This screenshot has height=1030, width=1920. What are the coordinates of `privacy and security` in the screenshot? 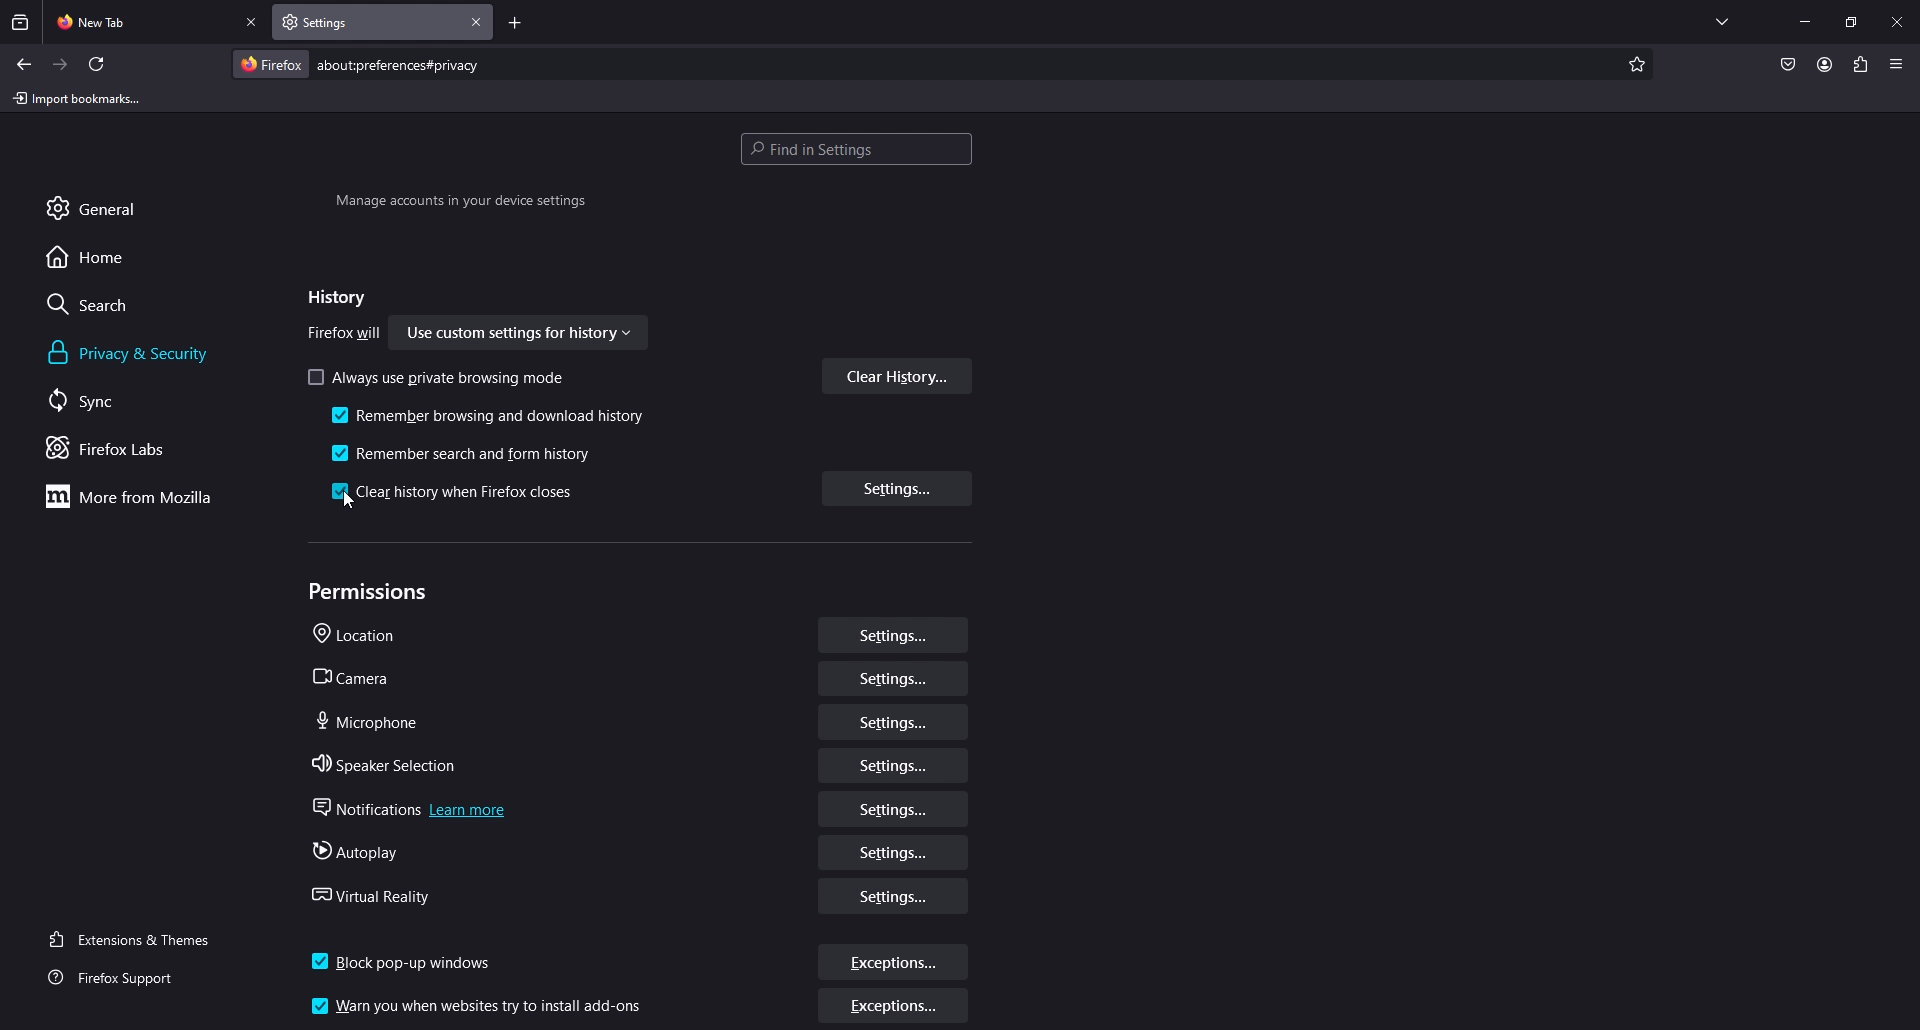 It's located at (133, 353).